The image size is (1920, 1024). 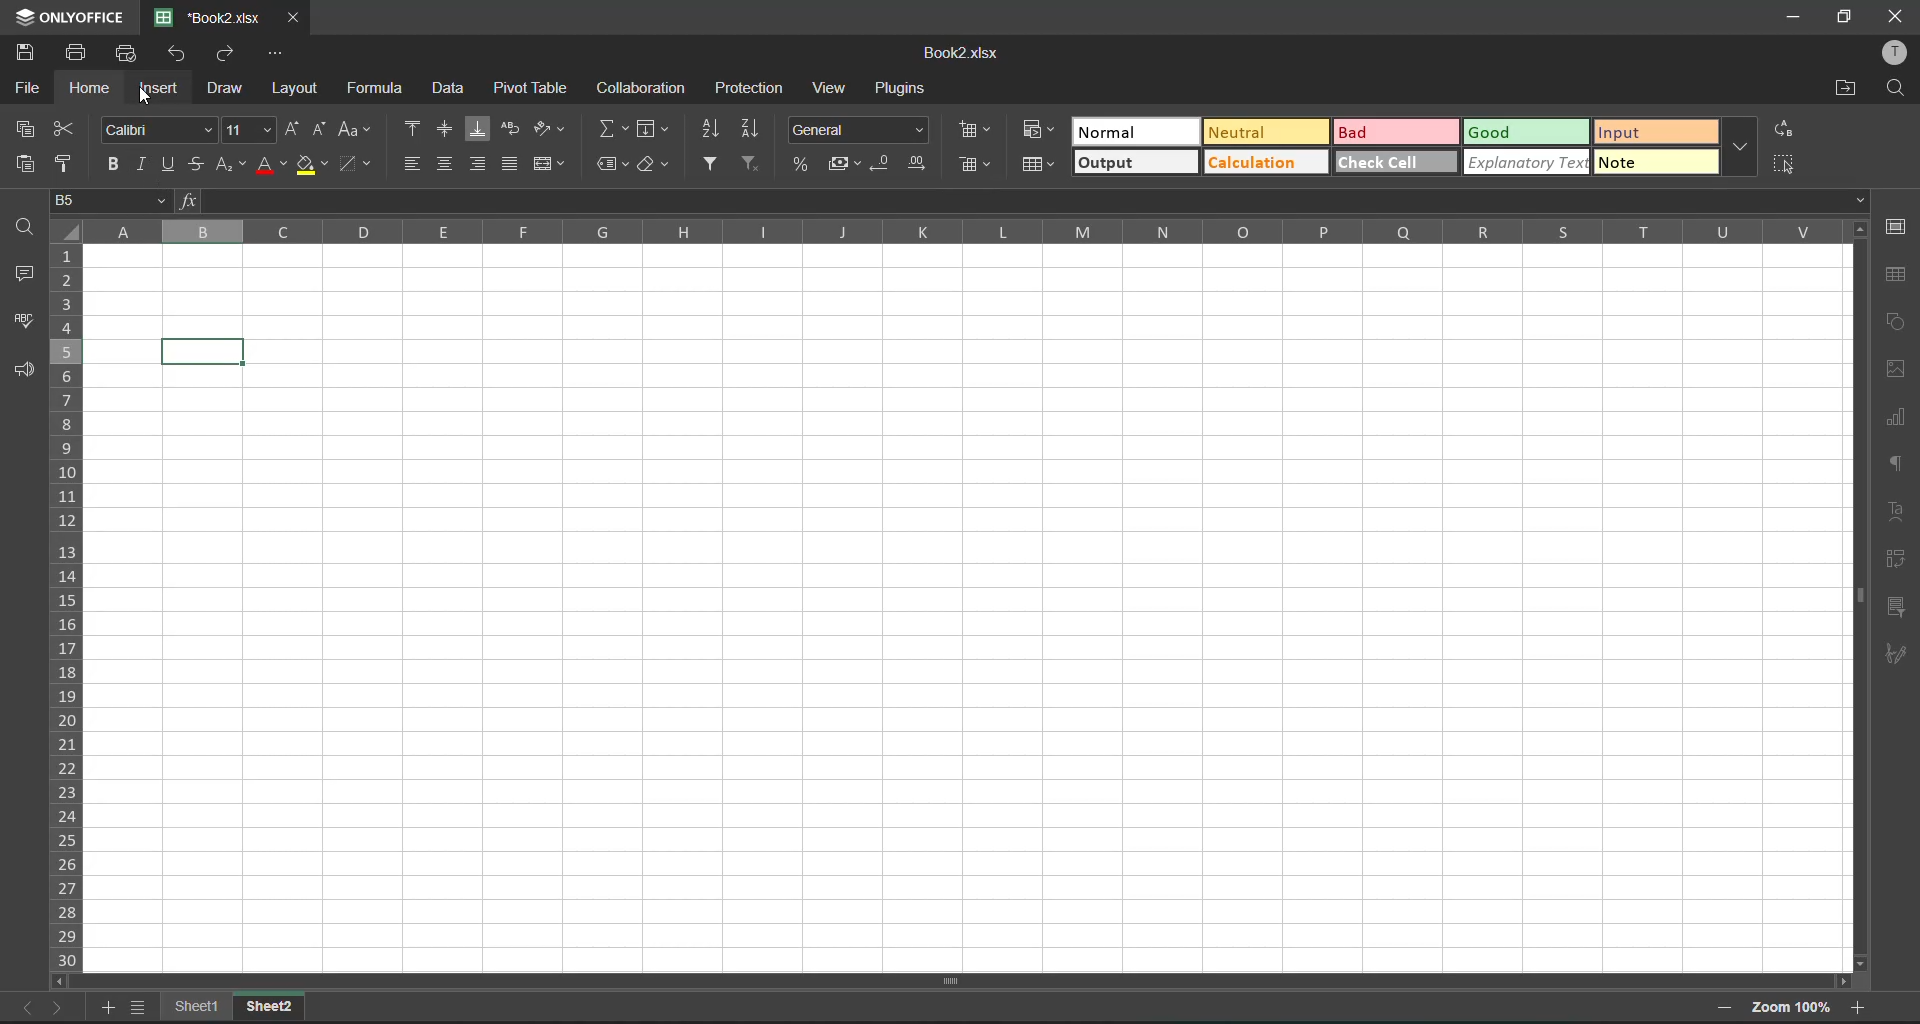 I want to click on check cell, so click(x=1392, y=159).